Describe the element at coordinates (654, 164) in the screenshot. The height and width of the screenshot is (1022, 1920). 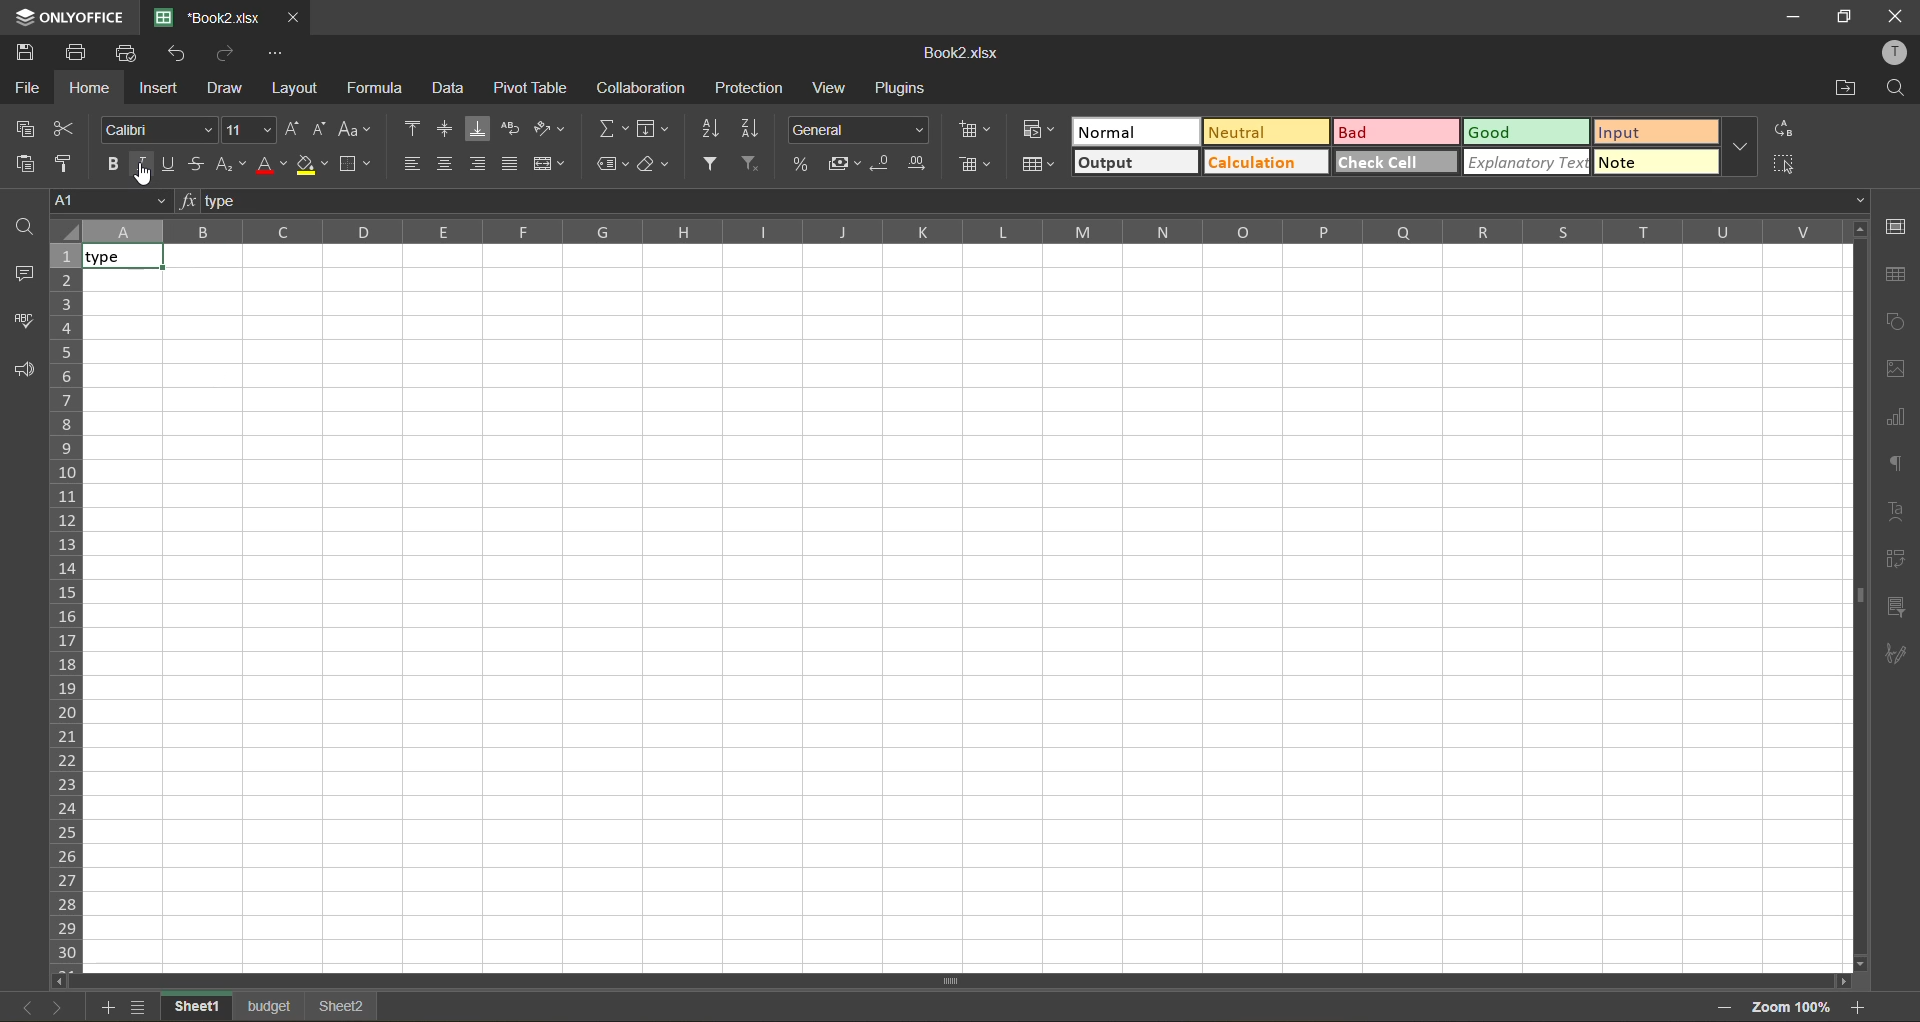
I see `clear` at that location.